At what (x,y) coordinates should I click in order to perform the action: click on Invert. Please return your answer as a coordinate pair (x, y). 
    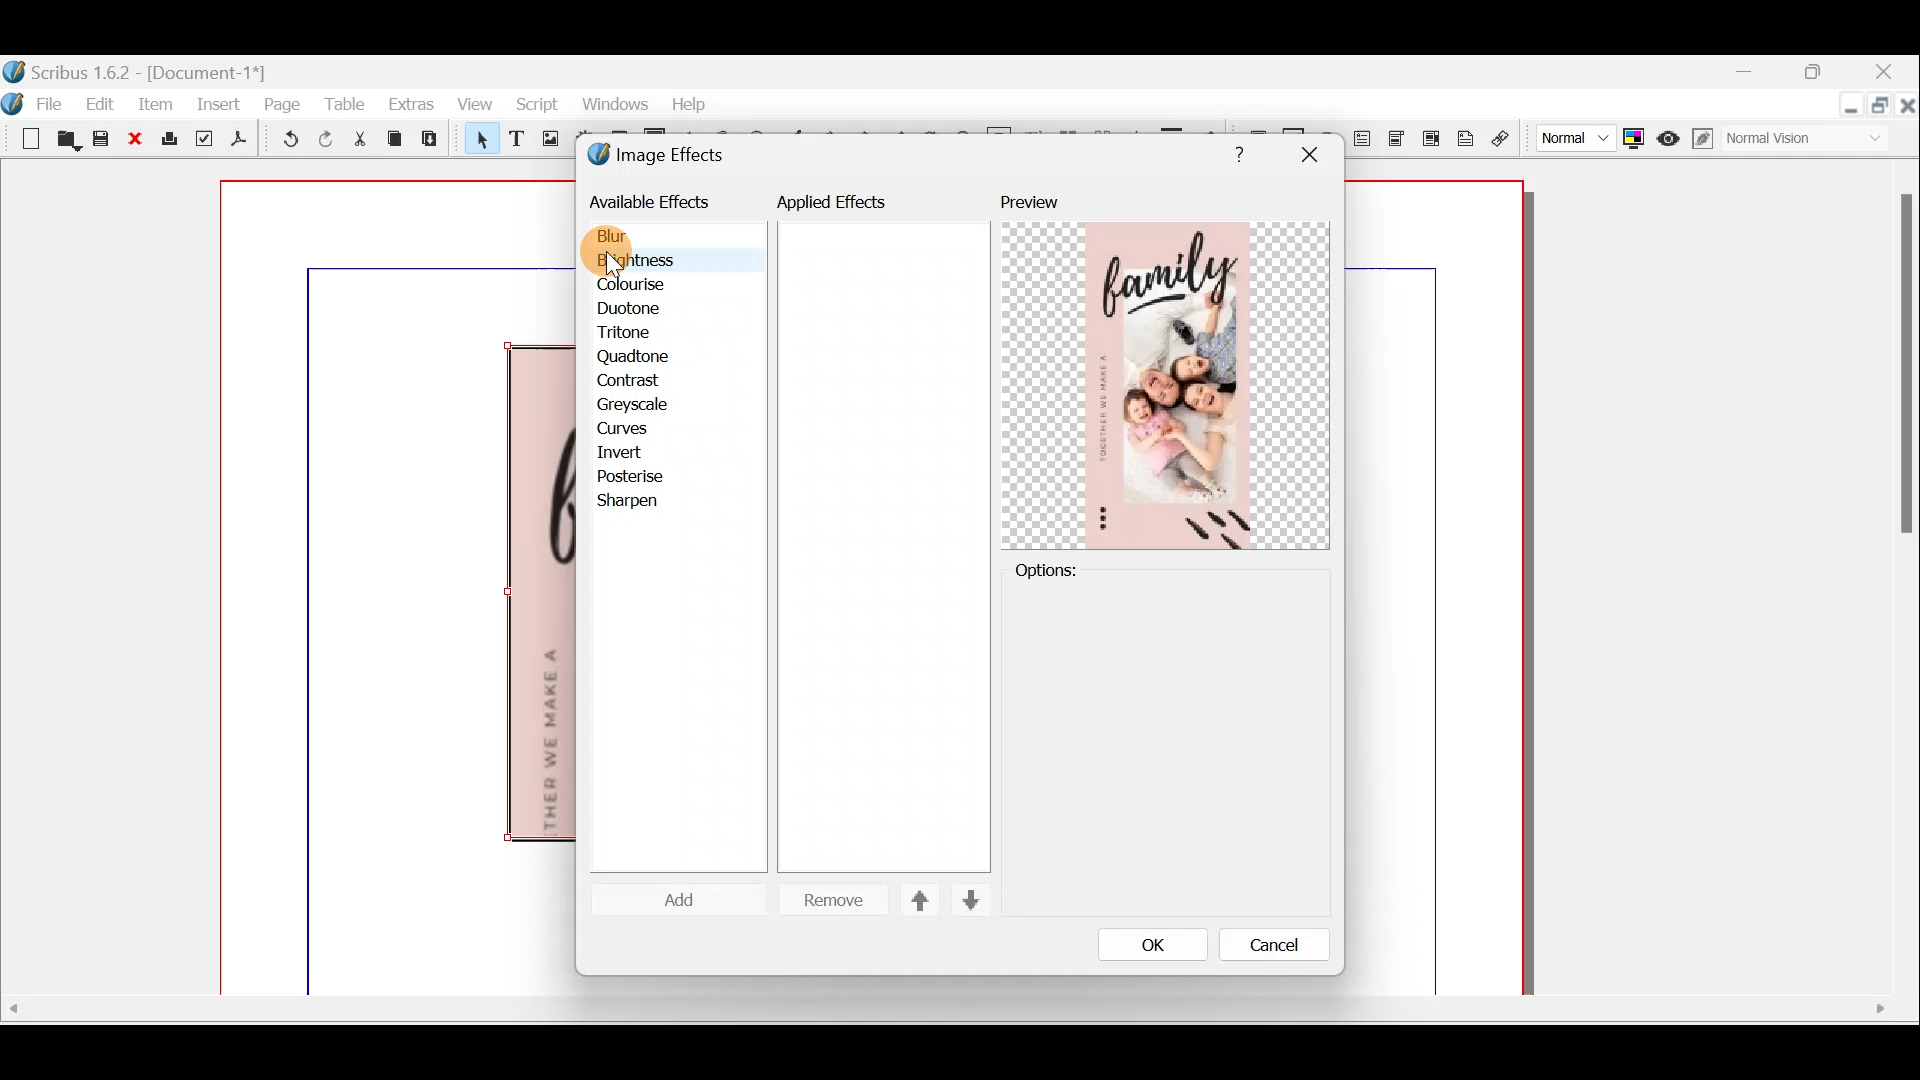
    Looking at the image, I should click on (638, 452).